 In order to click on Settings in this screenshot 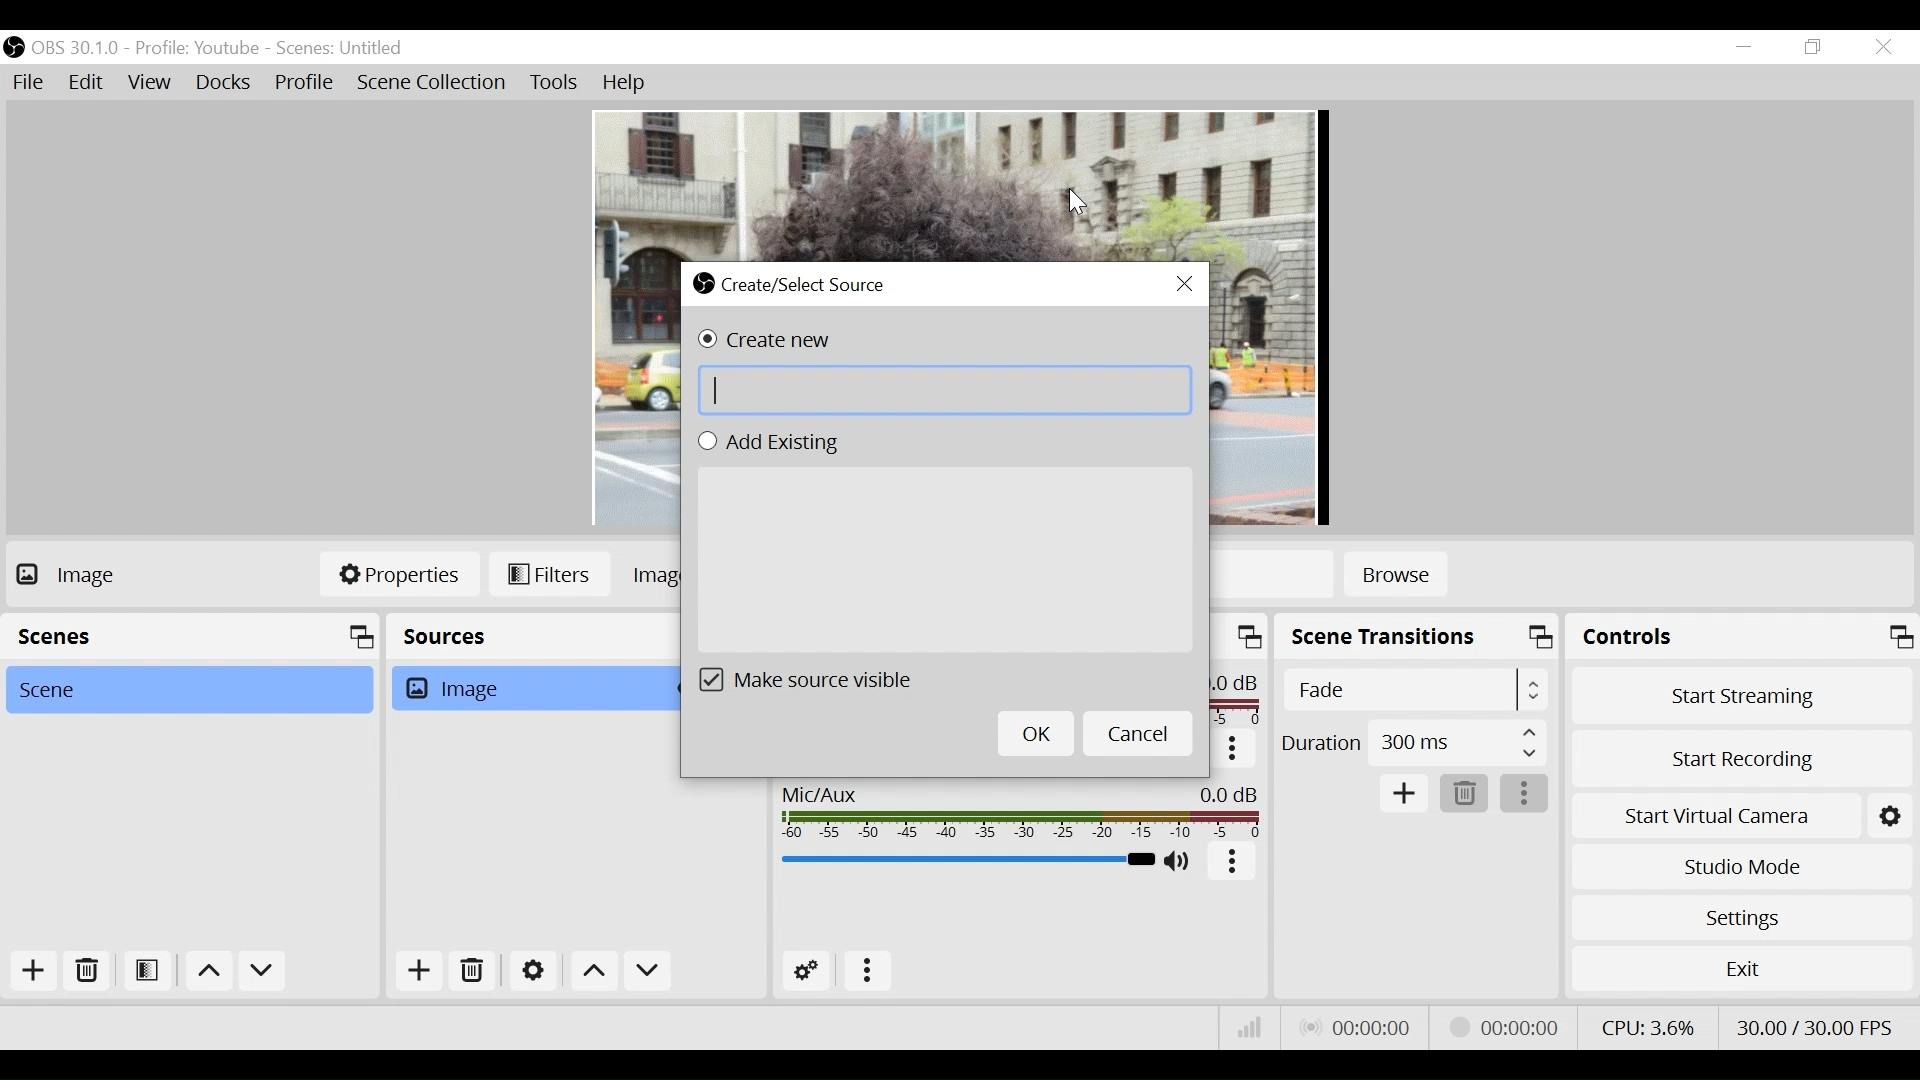, I will do `click(1742, 915)`.